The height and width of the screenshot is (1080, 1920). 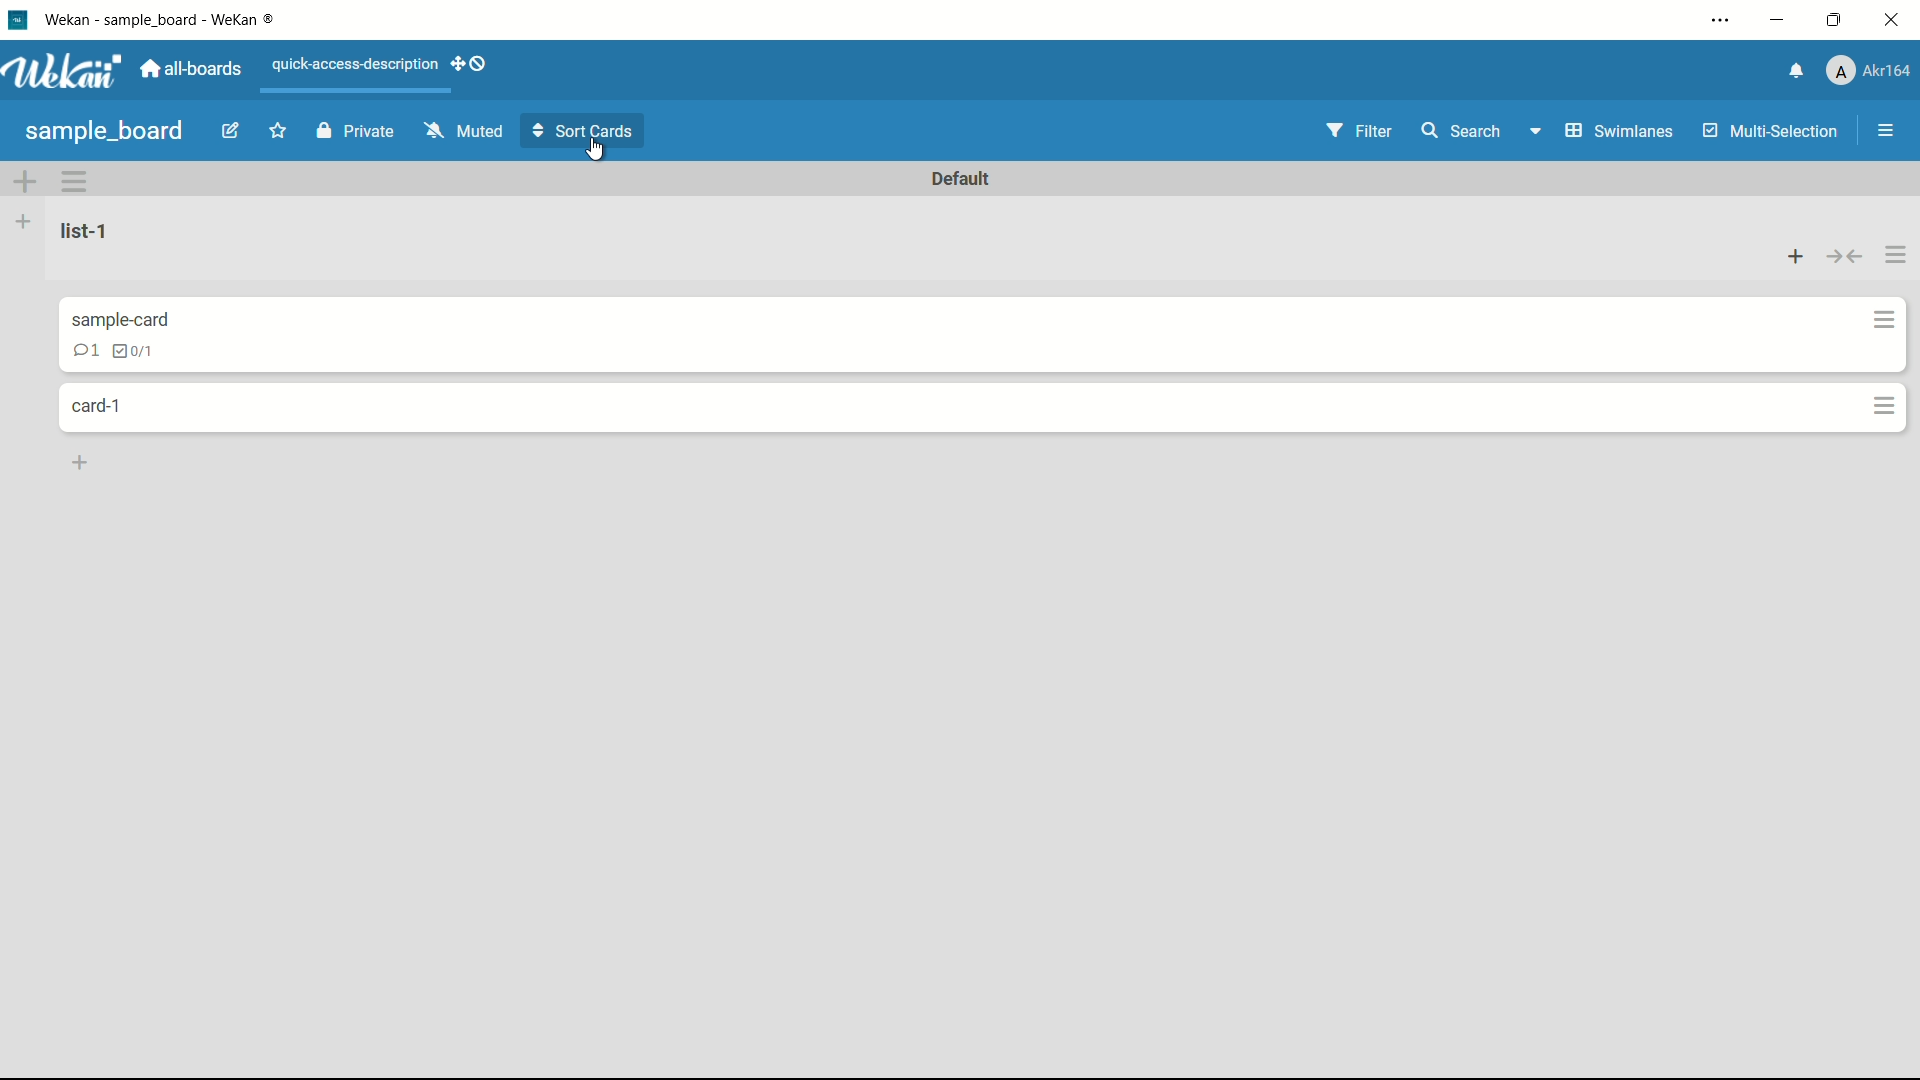 I want to click on board name, so click(x=107, y=133).